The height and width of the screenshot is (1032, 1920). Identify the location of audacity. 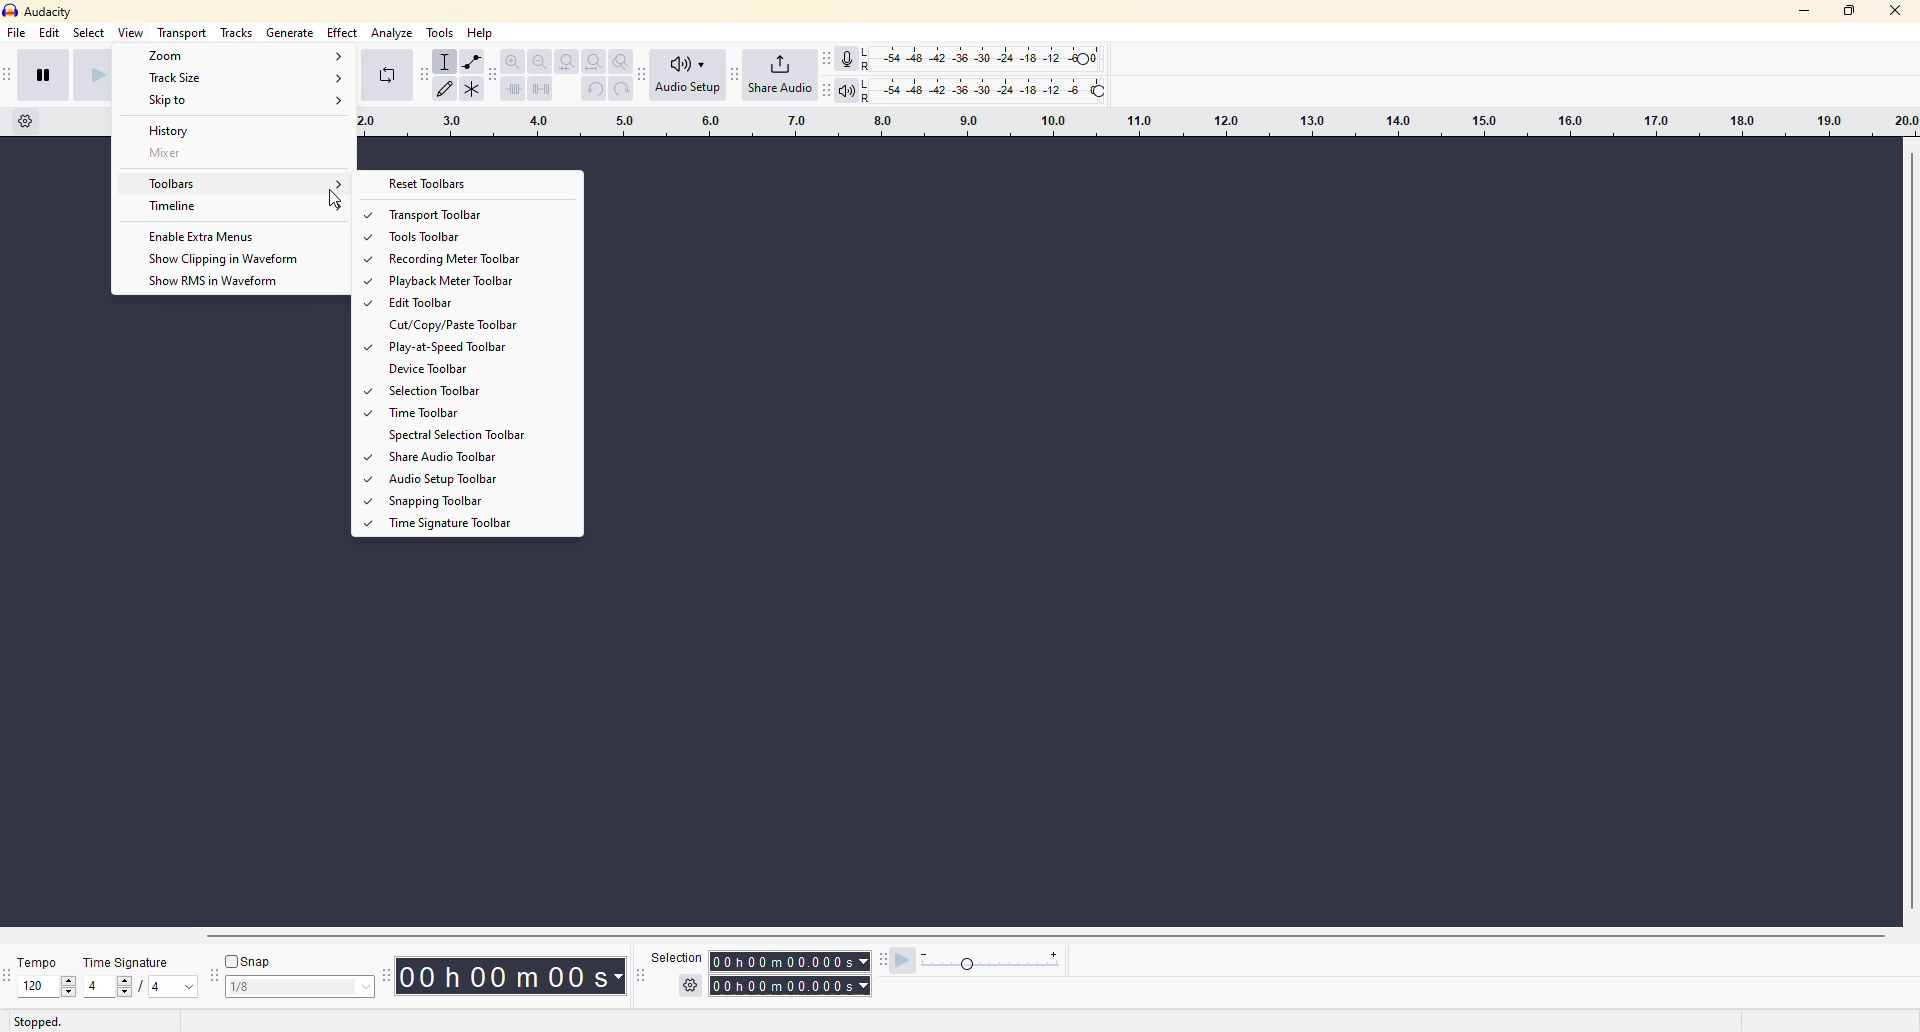
(39, 13).